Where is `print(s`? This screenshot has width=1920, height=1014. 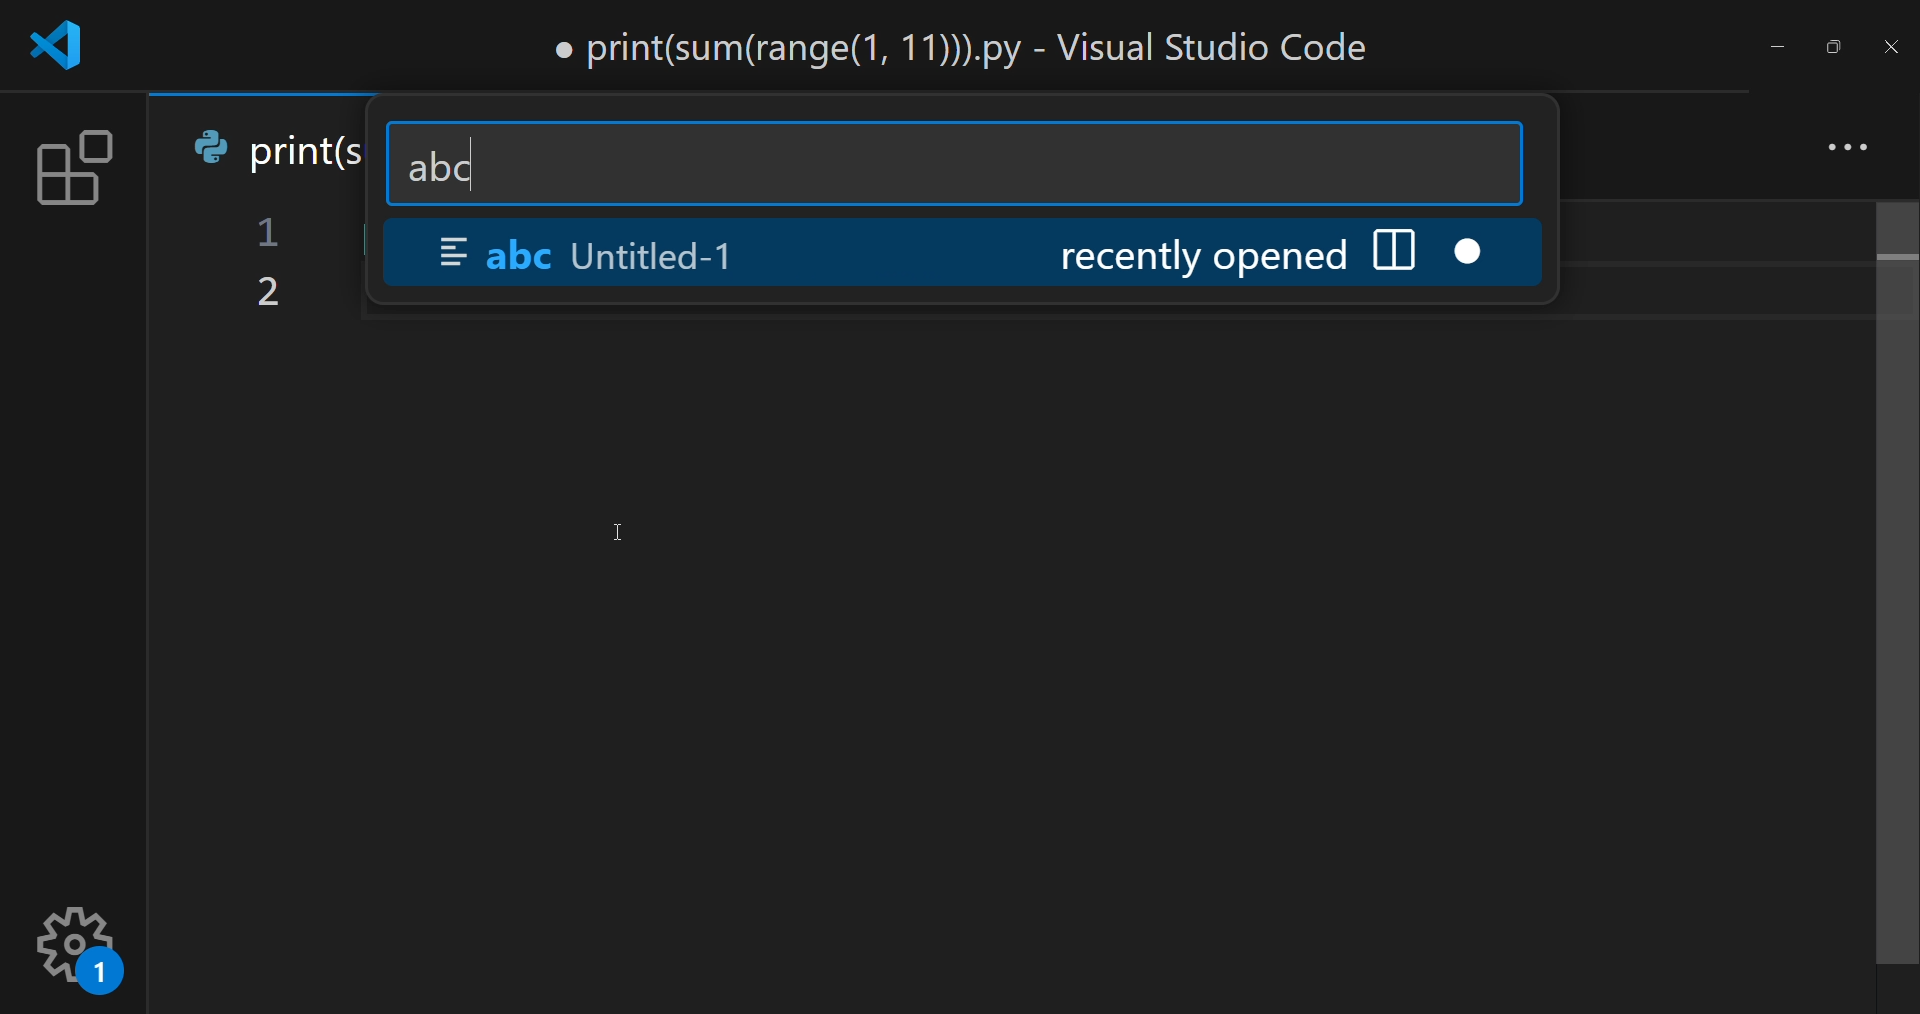 print(s is located at coordinates (271, 141).